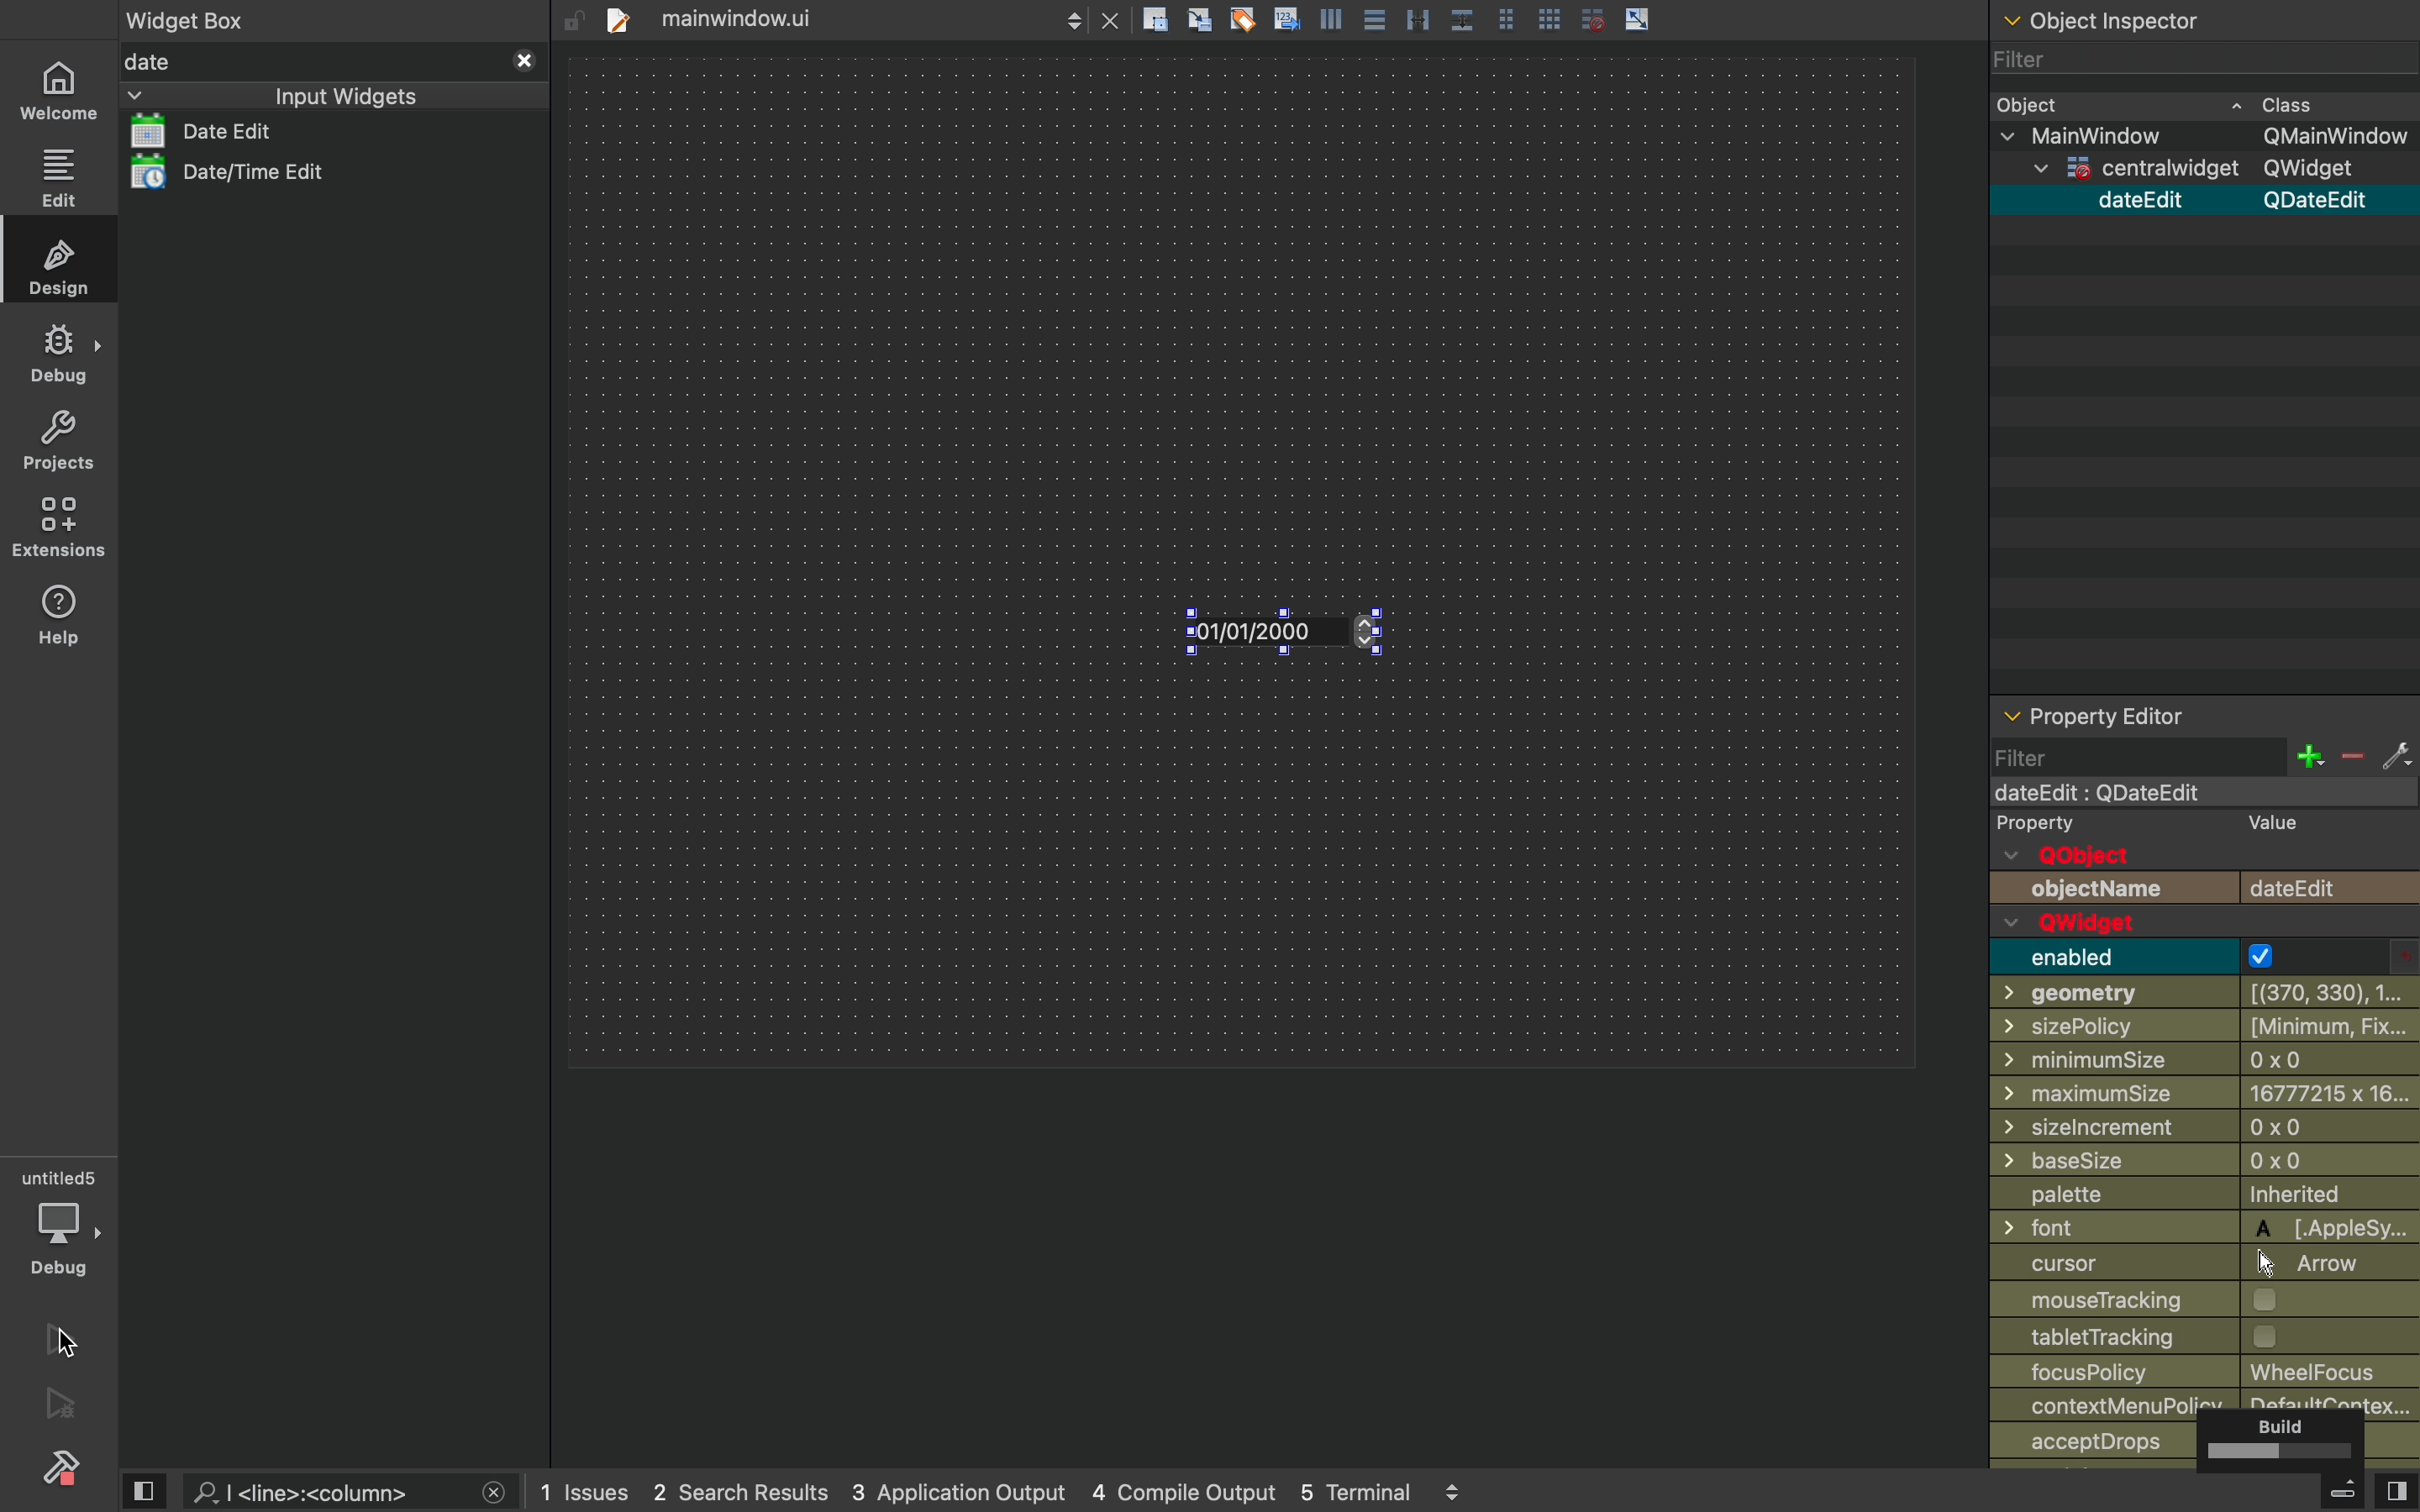 The height and width of the screenshot is (1512, 2420). Describe the element at coordinates (1001, 1490) in the screenshot. I see `logs` at that location.